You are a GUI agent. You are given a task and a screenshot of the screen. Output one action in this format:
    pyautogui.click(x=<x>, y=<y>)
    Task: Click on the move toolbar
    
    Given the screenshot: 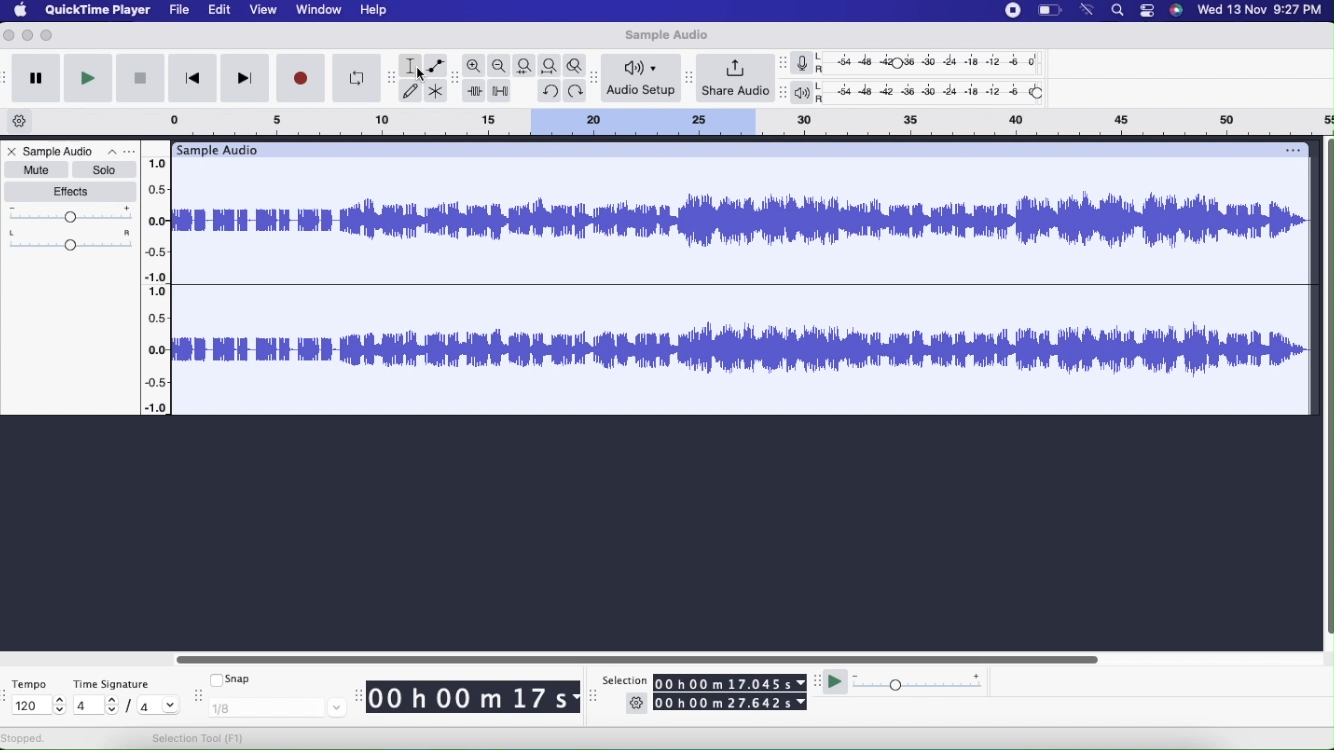 What is the action you would take?
    pyautogui.click(x=687, y=78)
    